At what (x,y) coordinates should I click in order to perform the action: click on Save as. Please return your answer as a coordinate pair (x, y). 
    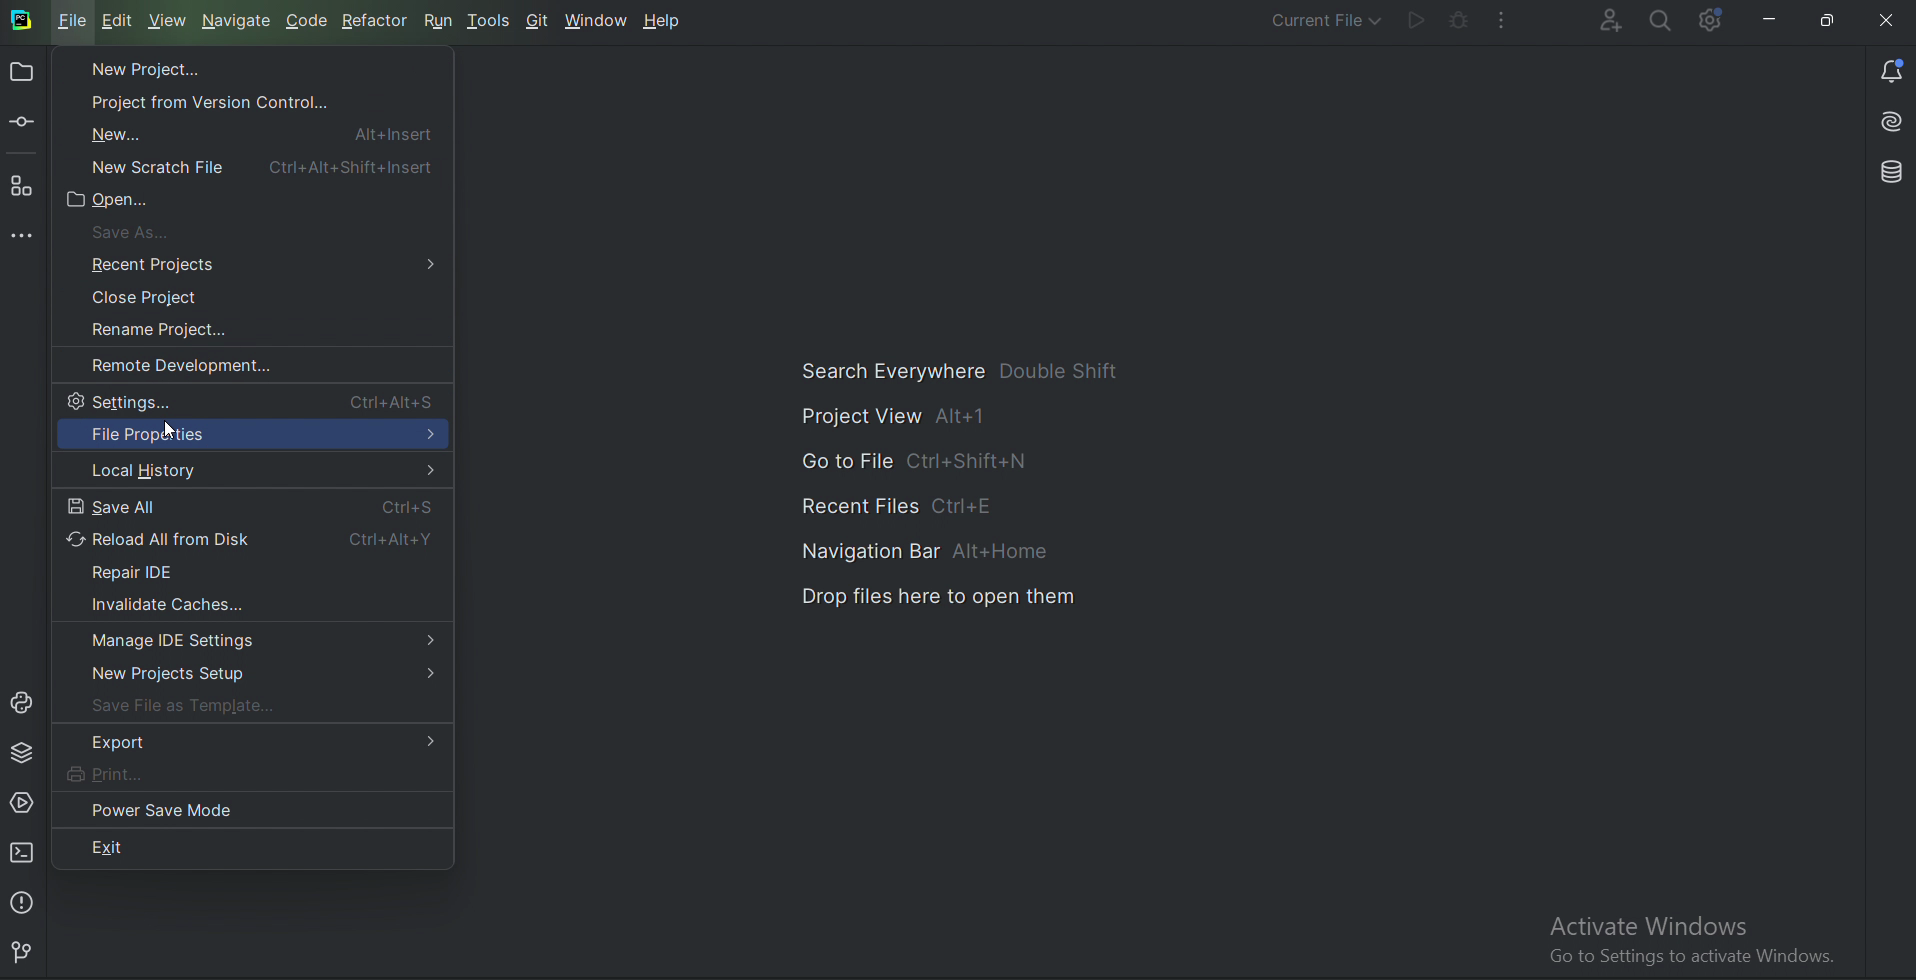
    Looking at the image, I should click on (150, 230).